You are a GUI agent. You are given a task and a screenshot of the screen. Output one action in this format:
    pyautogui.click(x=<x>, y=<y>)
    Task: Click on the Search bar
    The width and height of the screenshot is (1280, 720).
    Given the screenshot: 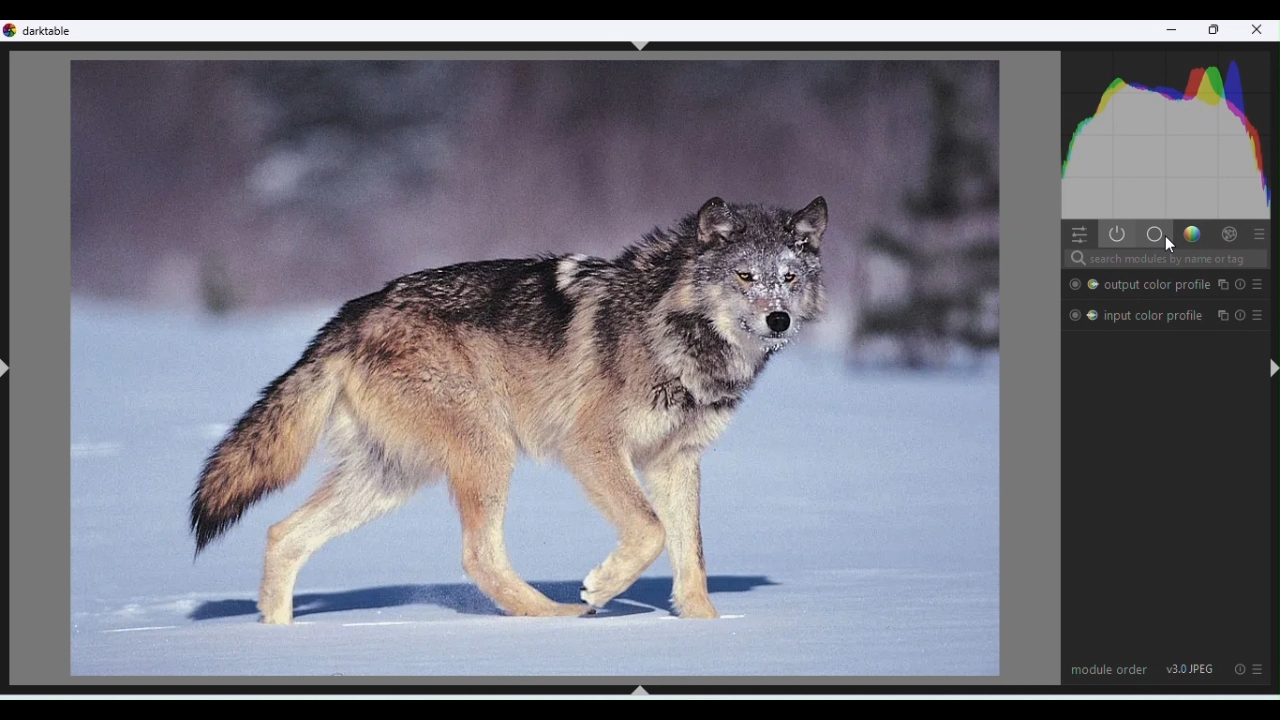 What is the action you would take?
    pyautogui.click(x=1164, y=260)
    